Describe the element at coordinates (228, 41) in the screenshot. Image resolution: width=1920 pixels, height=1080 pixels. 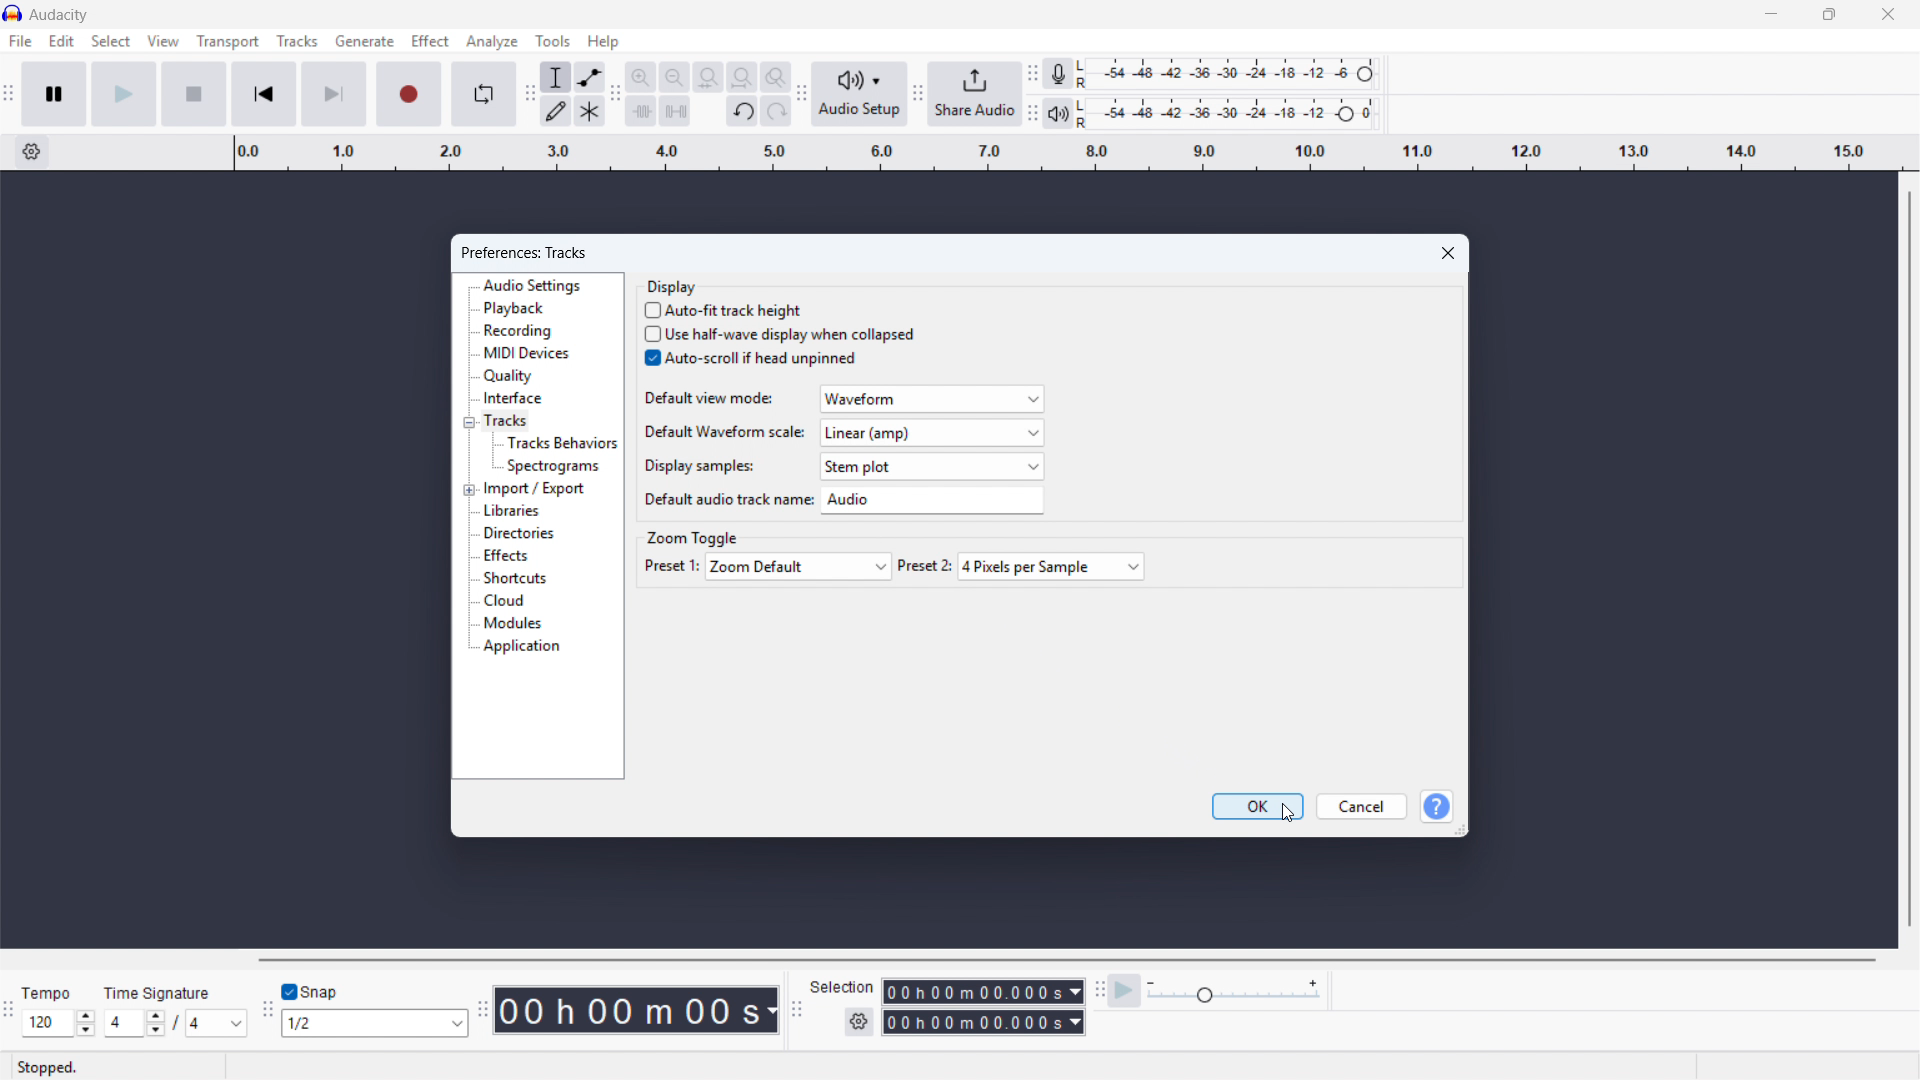
I see `transport` at that location.